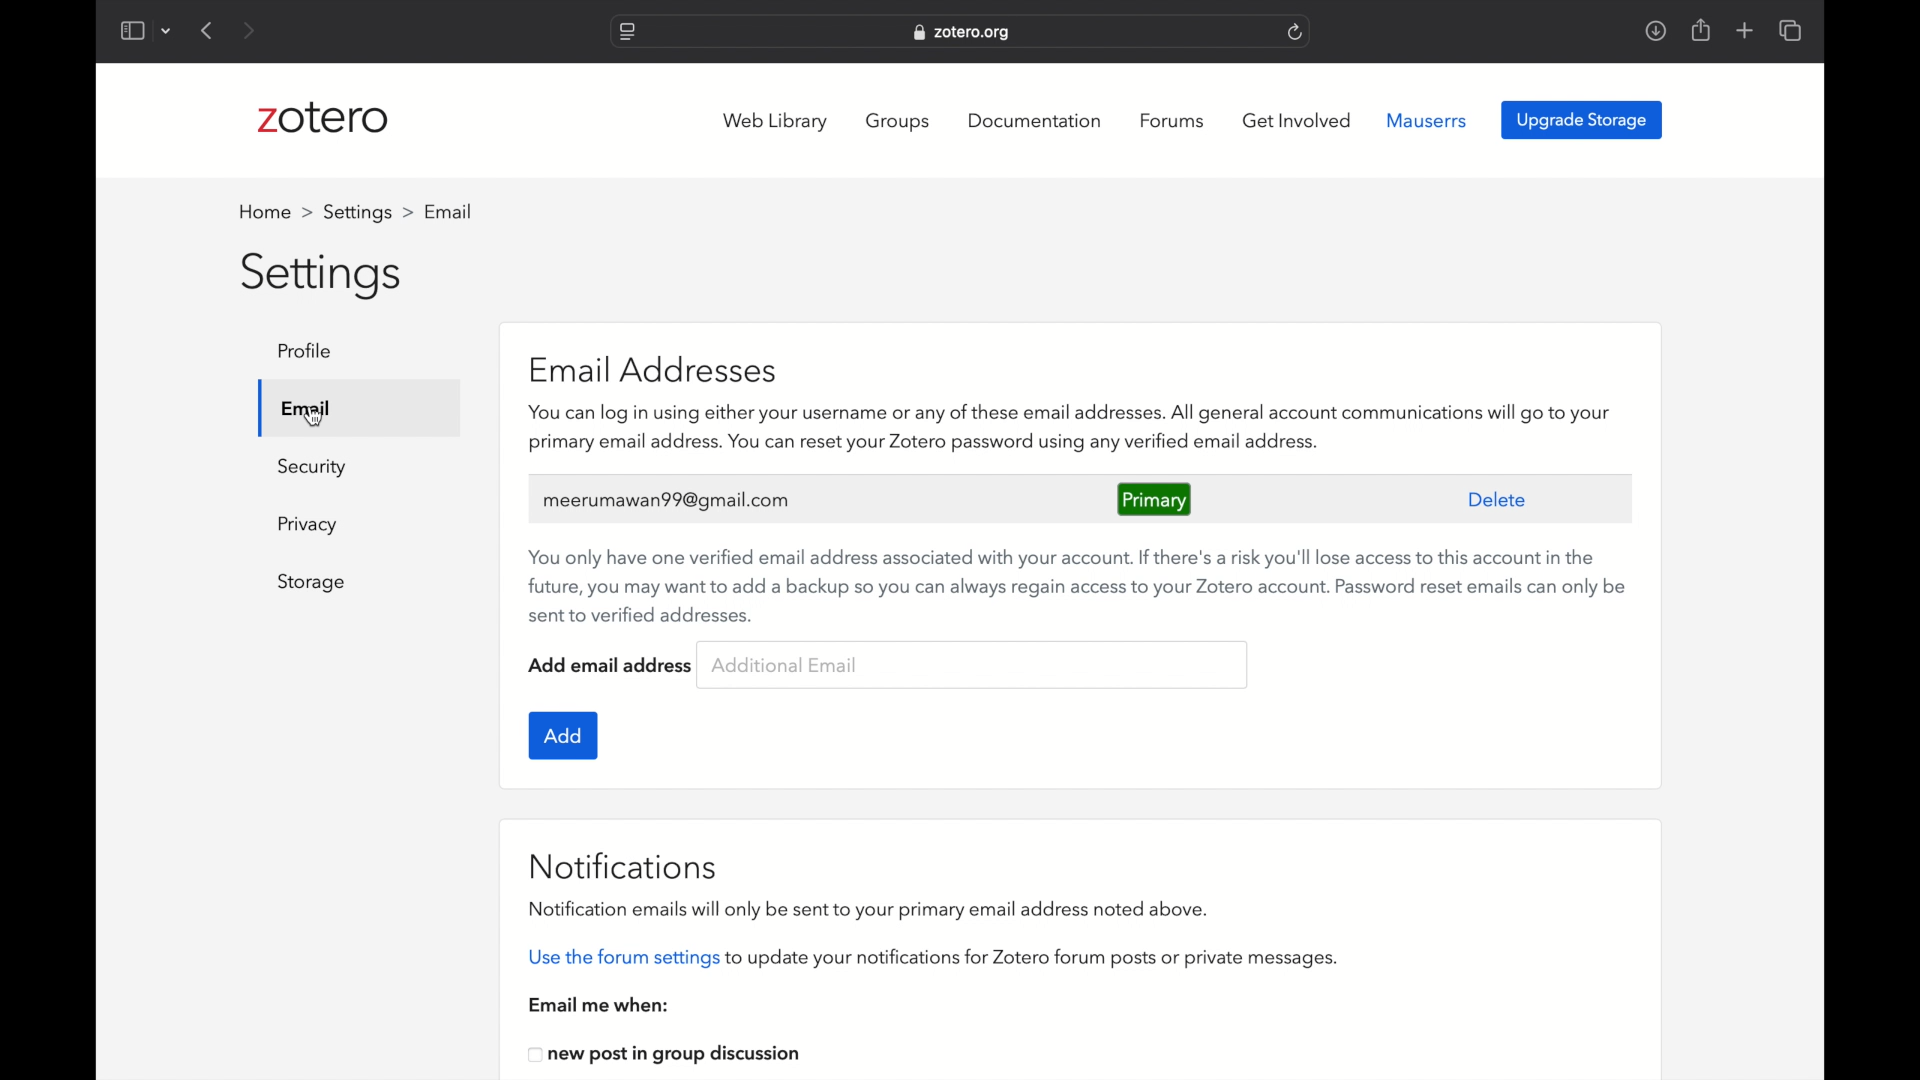 The width and height of the screenshot is (1920, 1080). Describe the element at coordinates (784, 665) in the screenshot. I see `additional email` at that location.